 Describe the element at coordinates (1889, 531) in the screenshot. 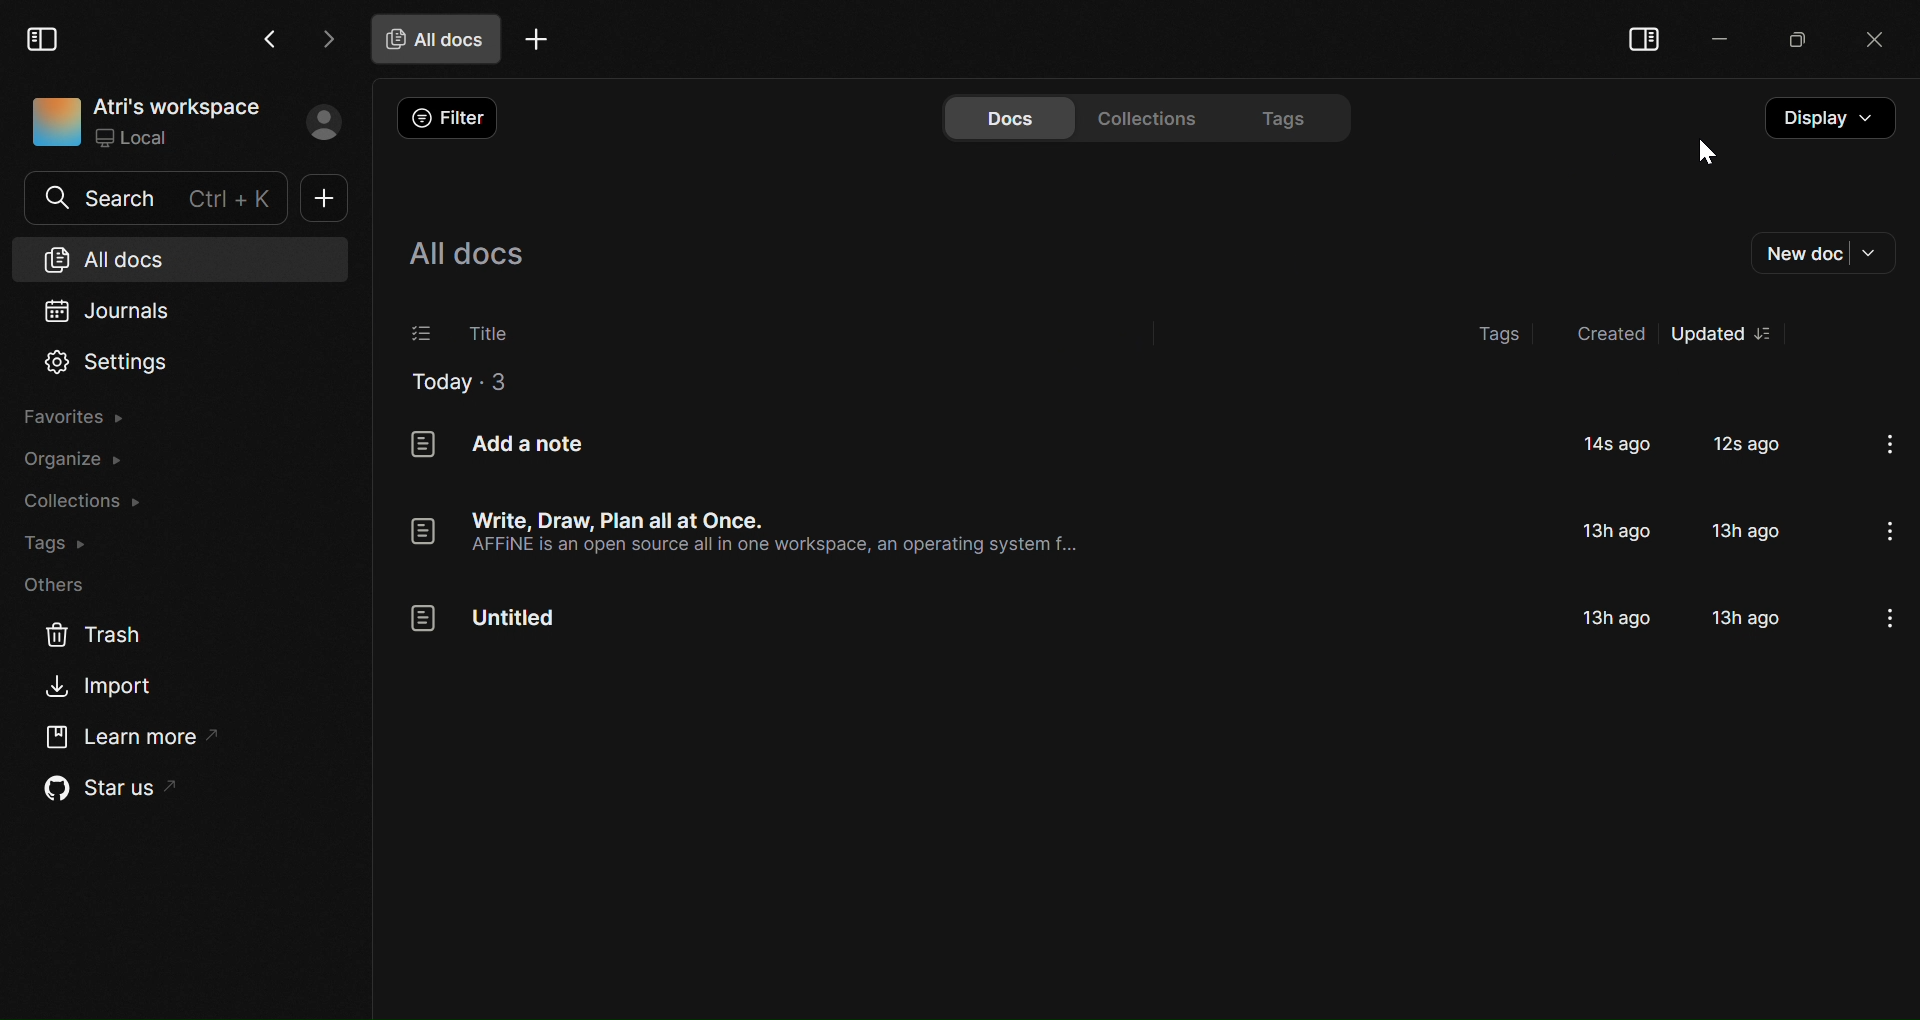

I see `options` at that location.